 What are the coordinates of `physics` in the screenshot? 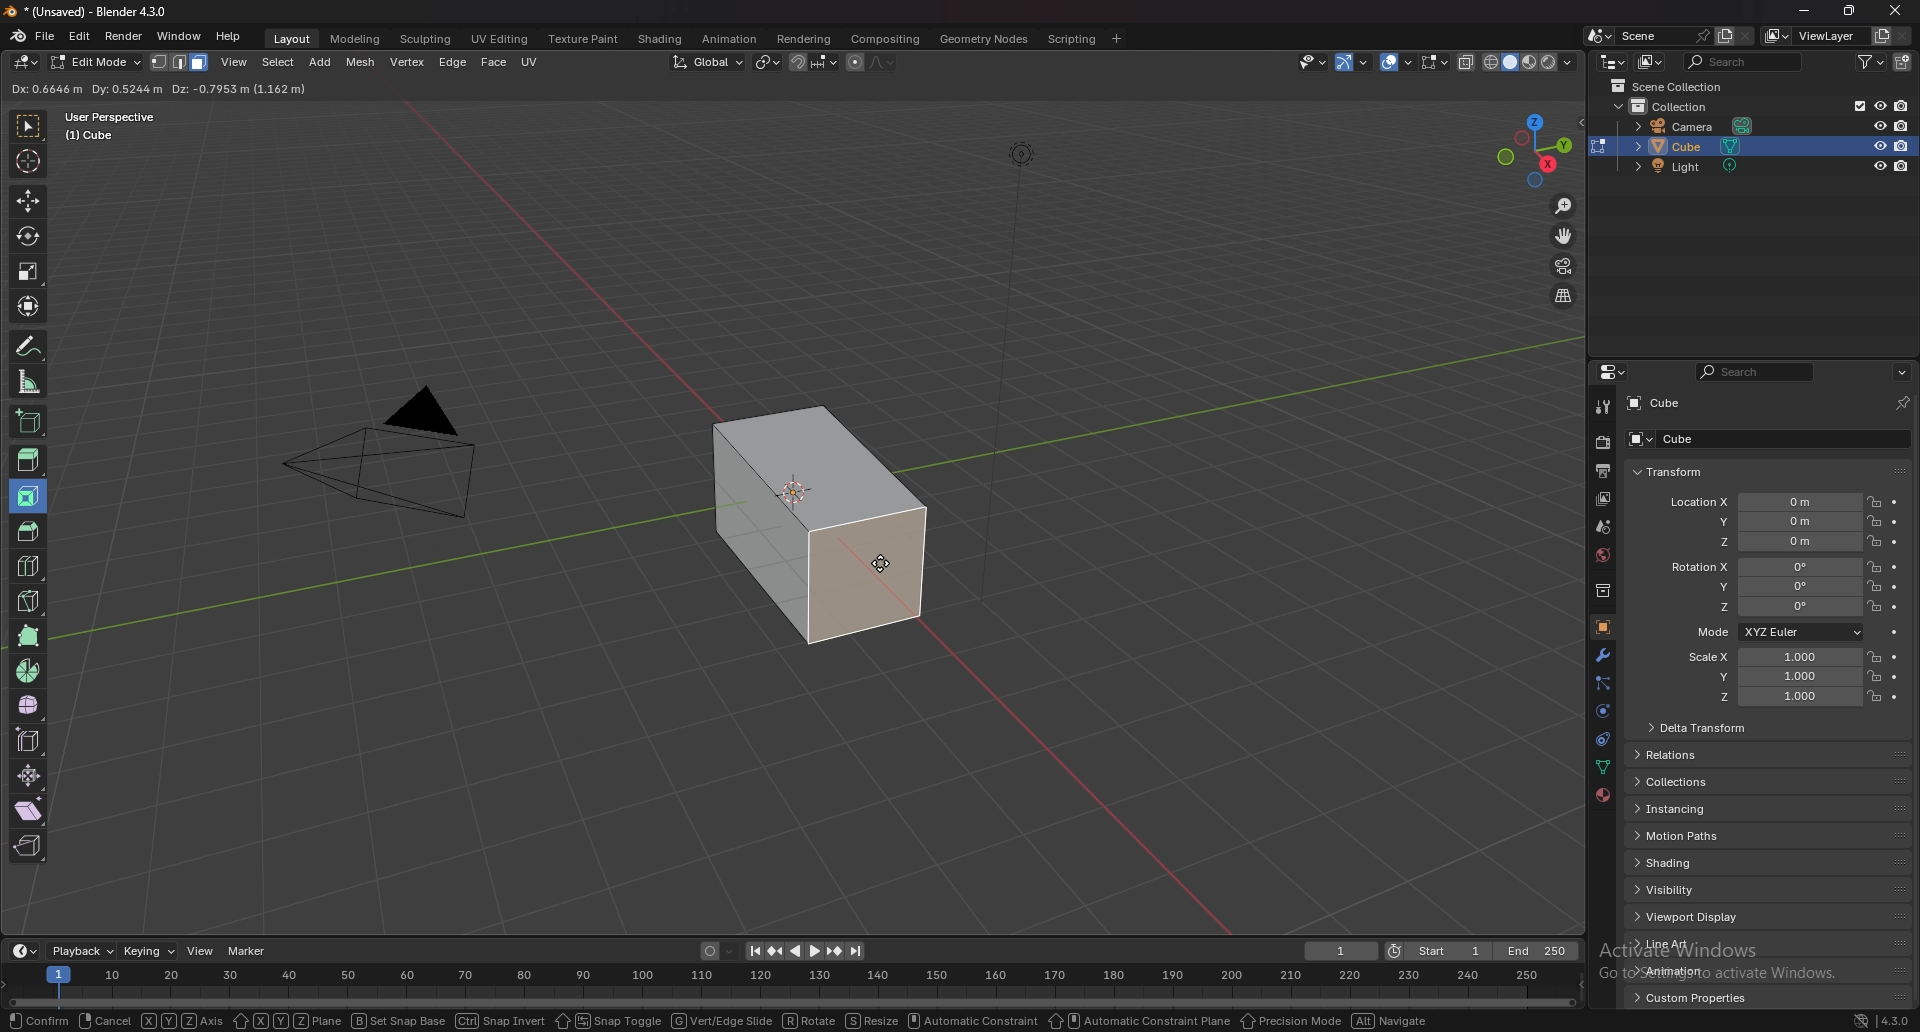 It's located at (1601, 741).